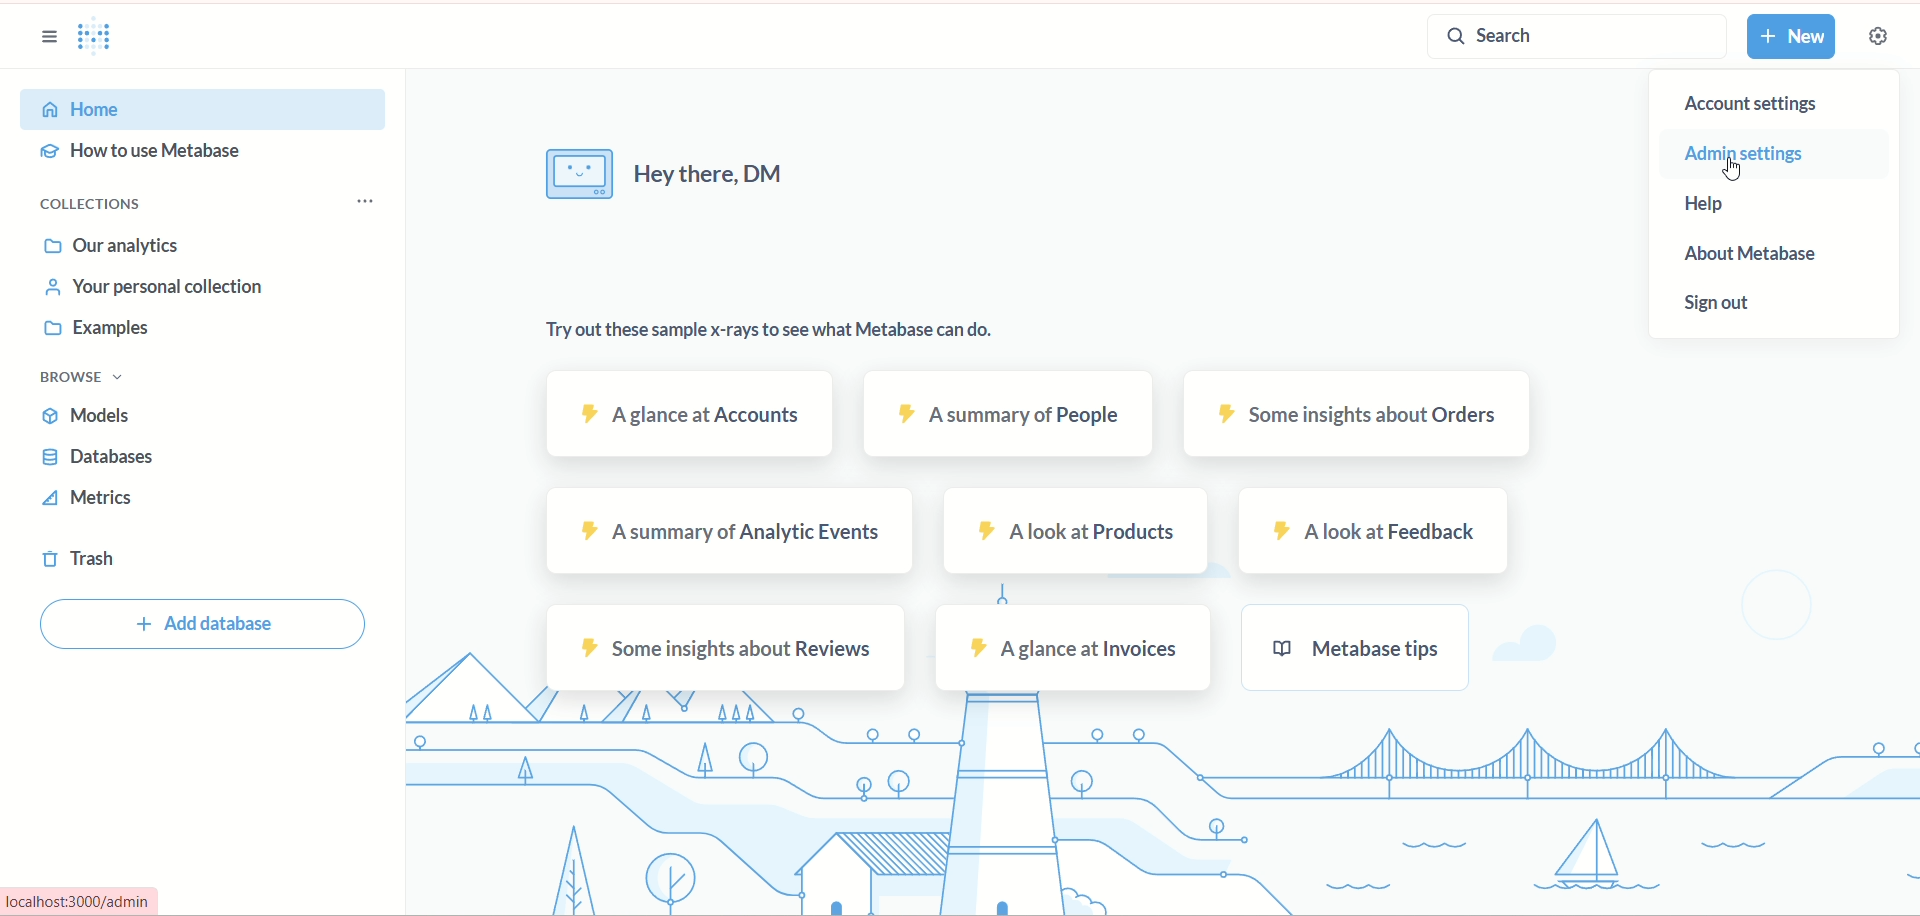 This screenshot has height=916, width=1920. Describe the element at coordinates (1361, 415) in the screenshot. I see `orders` at that location.